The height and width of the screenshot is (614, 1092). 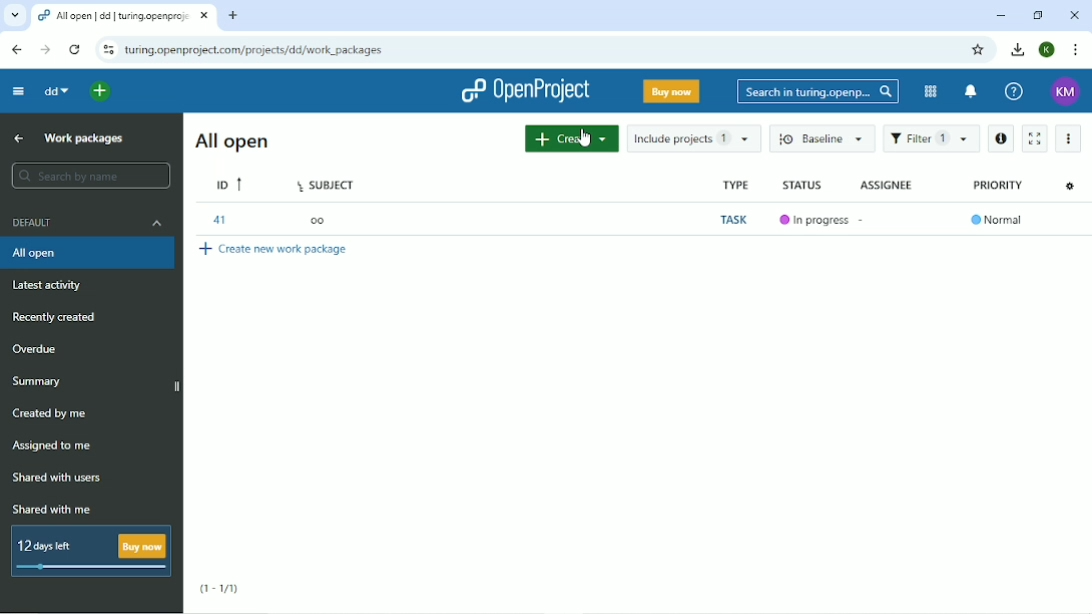 What do you see at coordinates (1048, 50) in the screenshot?
I see `K` at bounding box center [1048, 50].